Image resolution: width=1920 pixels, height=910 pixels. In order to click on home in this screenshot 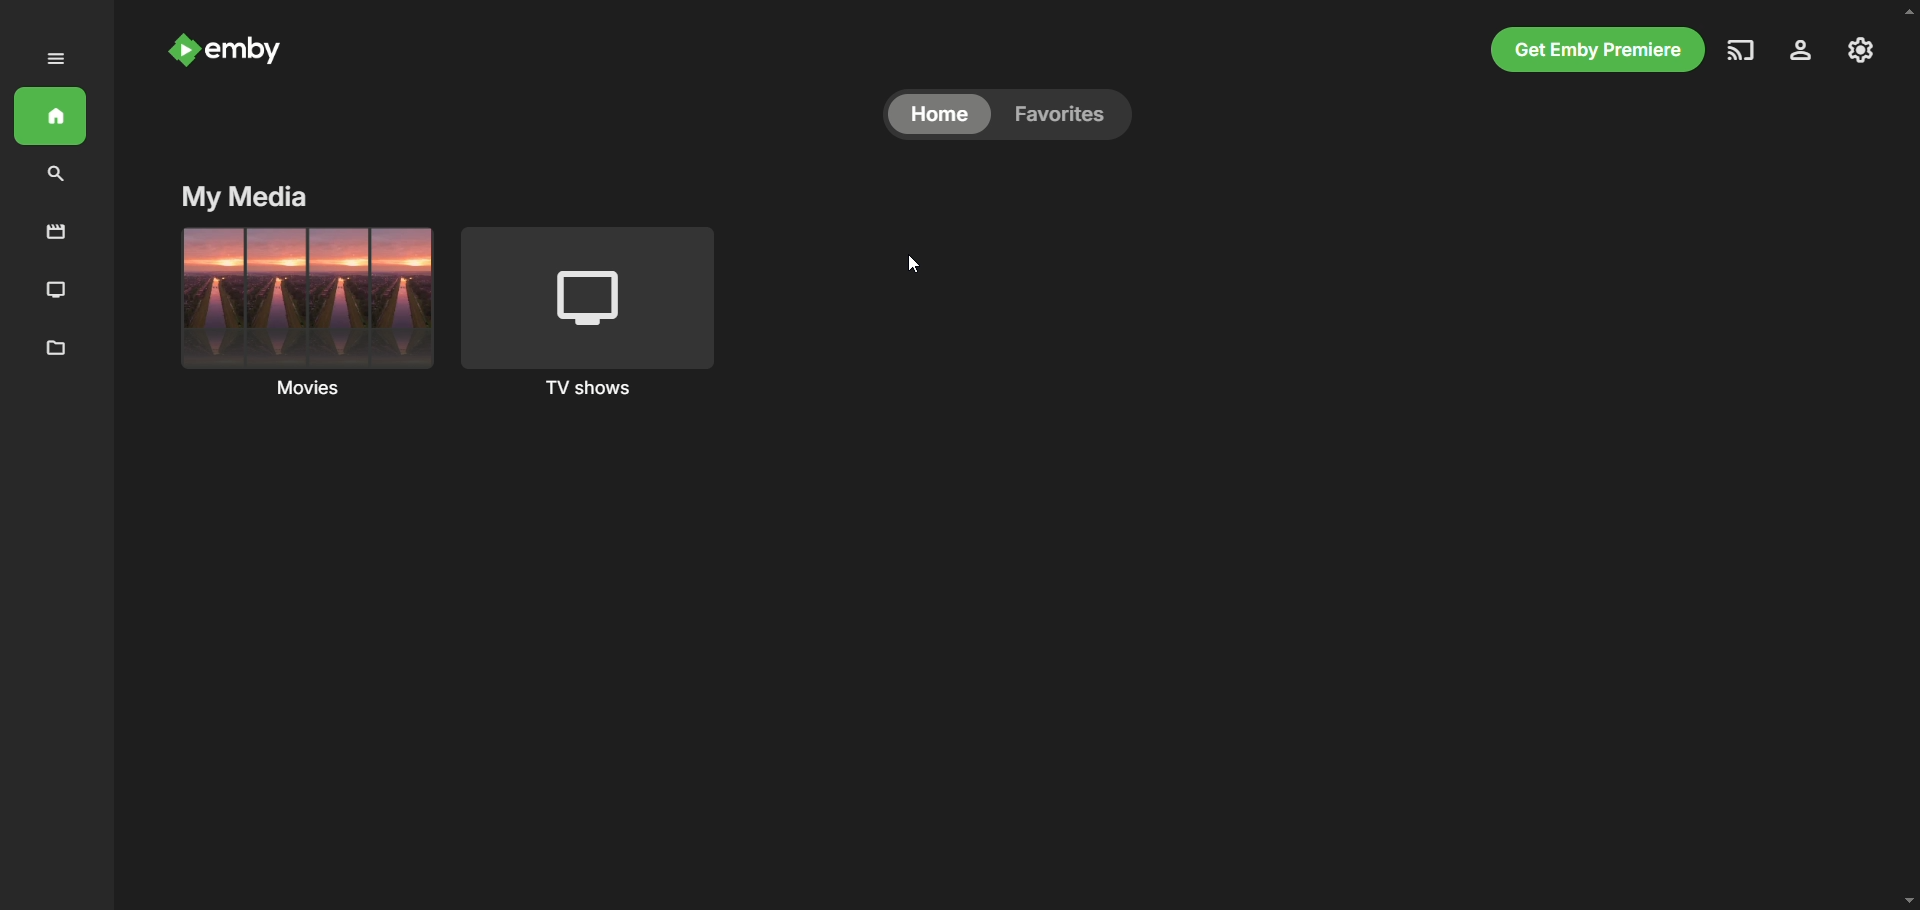, I will do `click(940, 115)`.